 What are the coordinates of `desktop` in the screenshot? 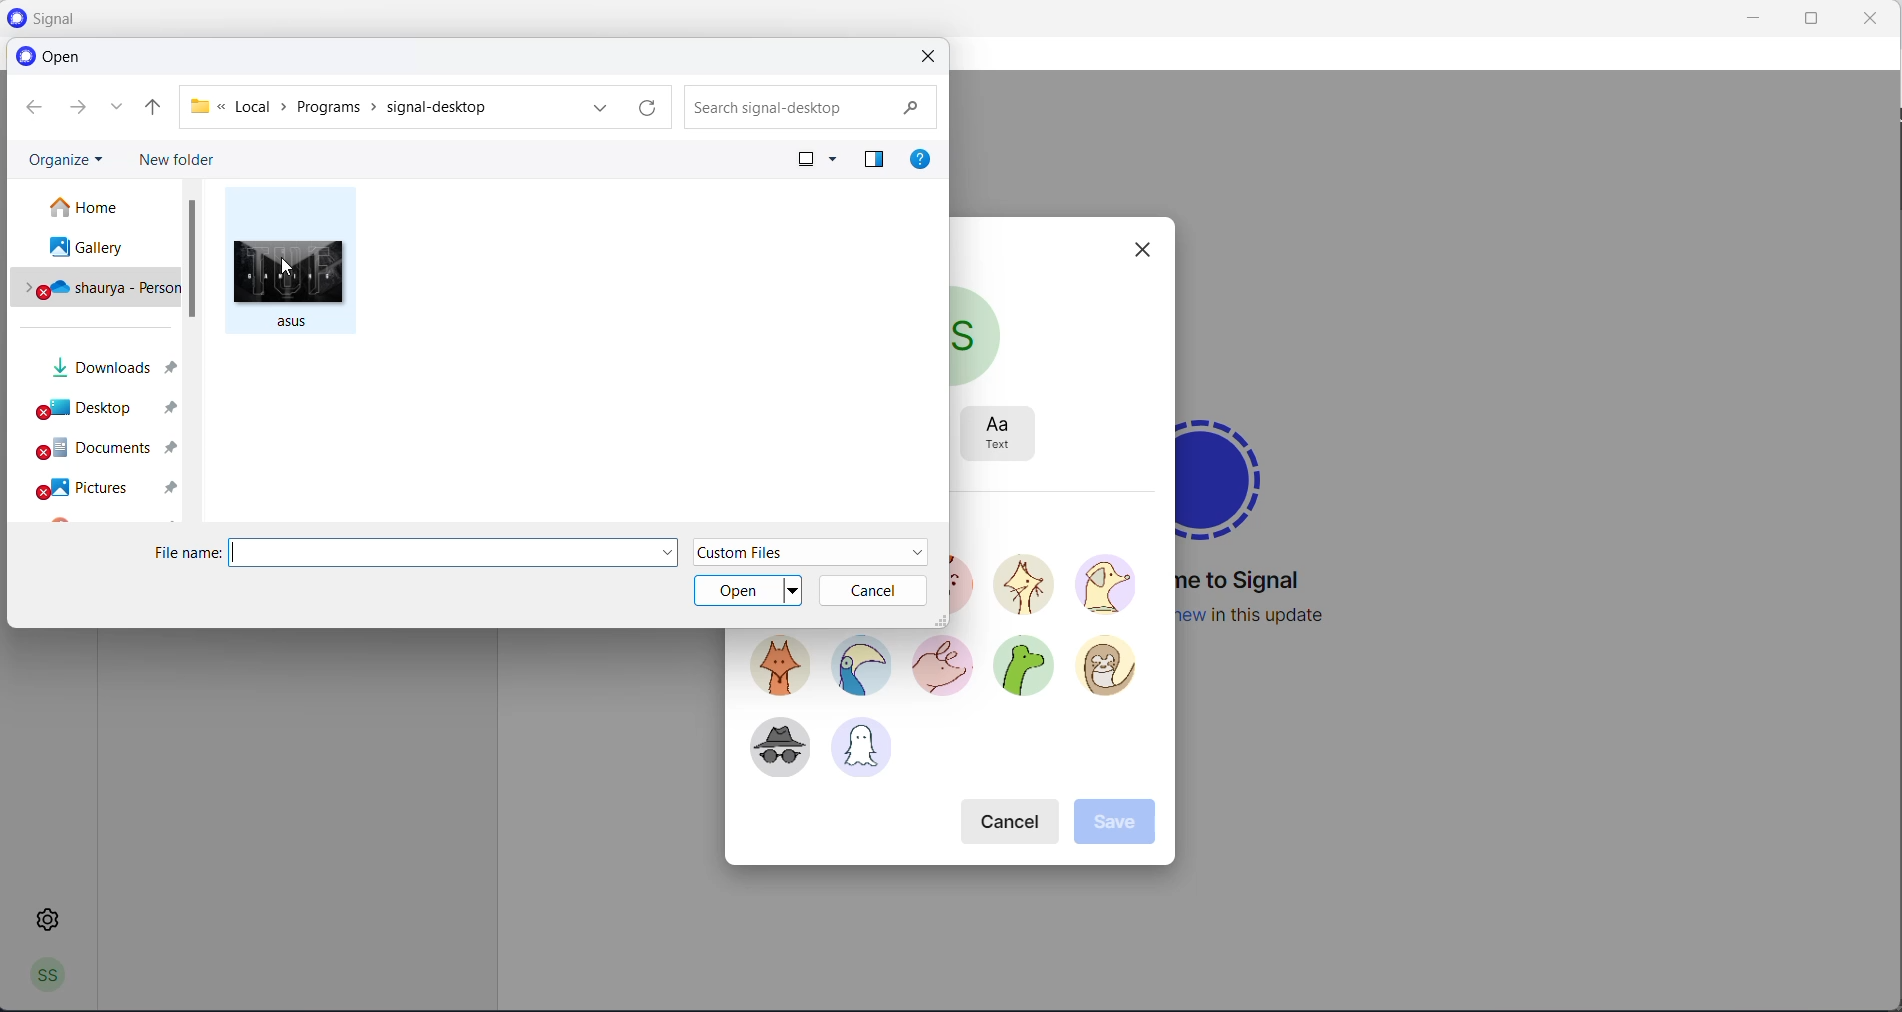 It's located at (109, 413).